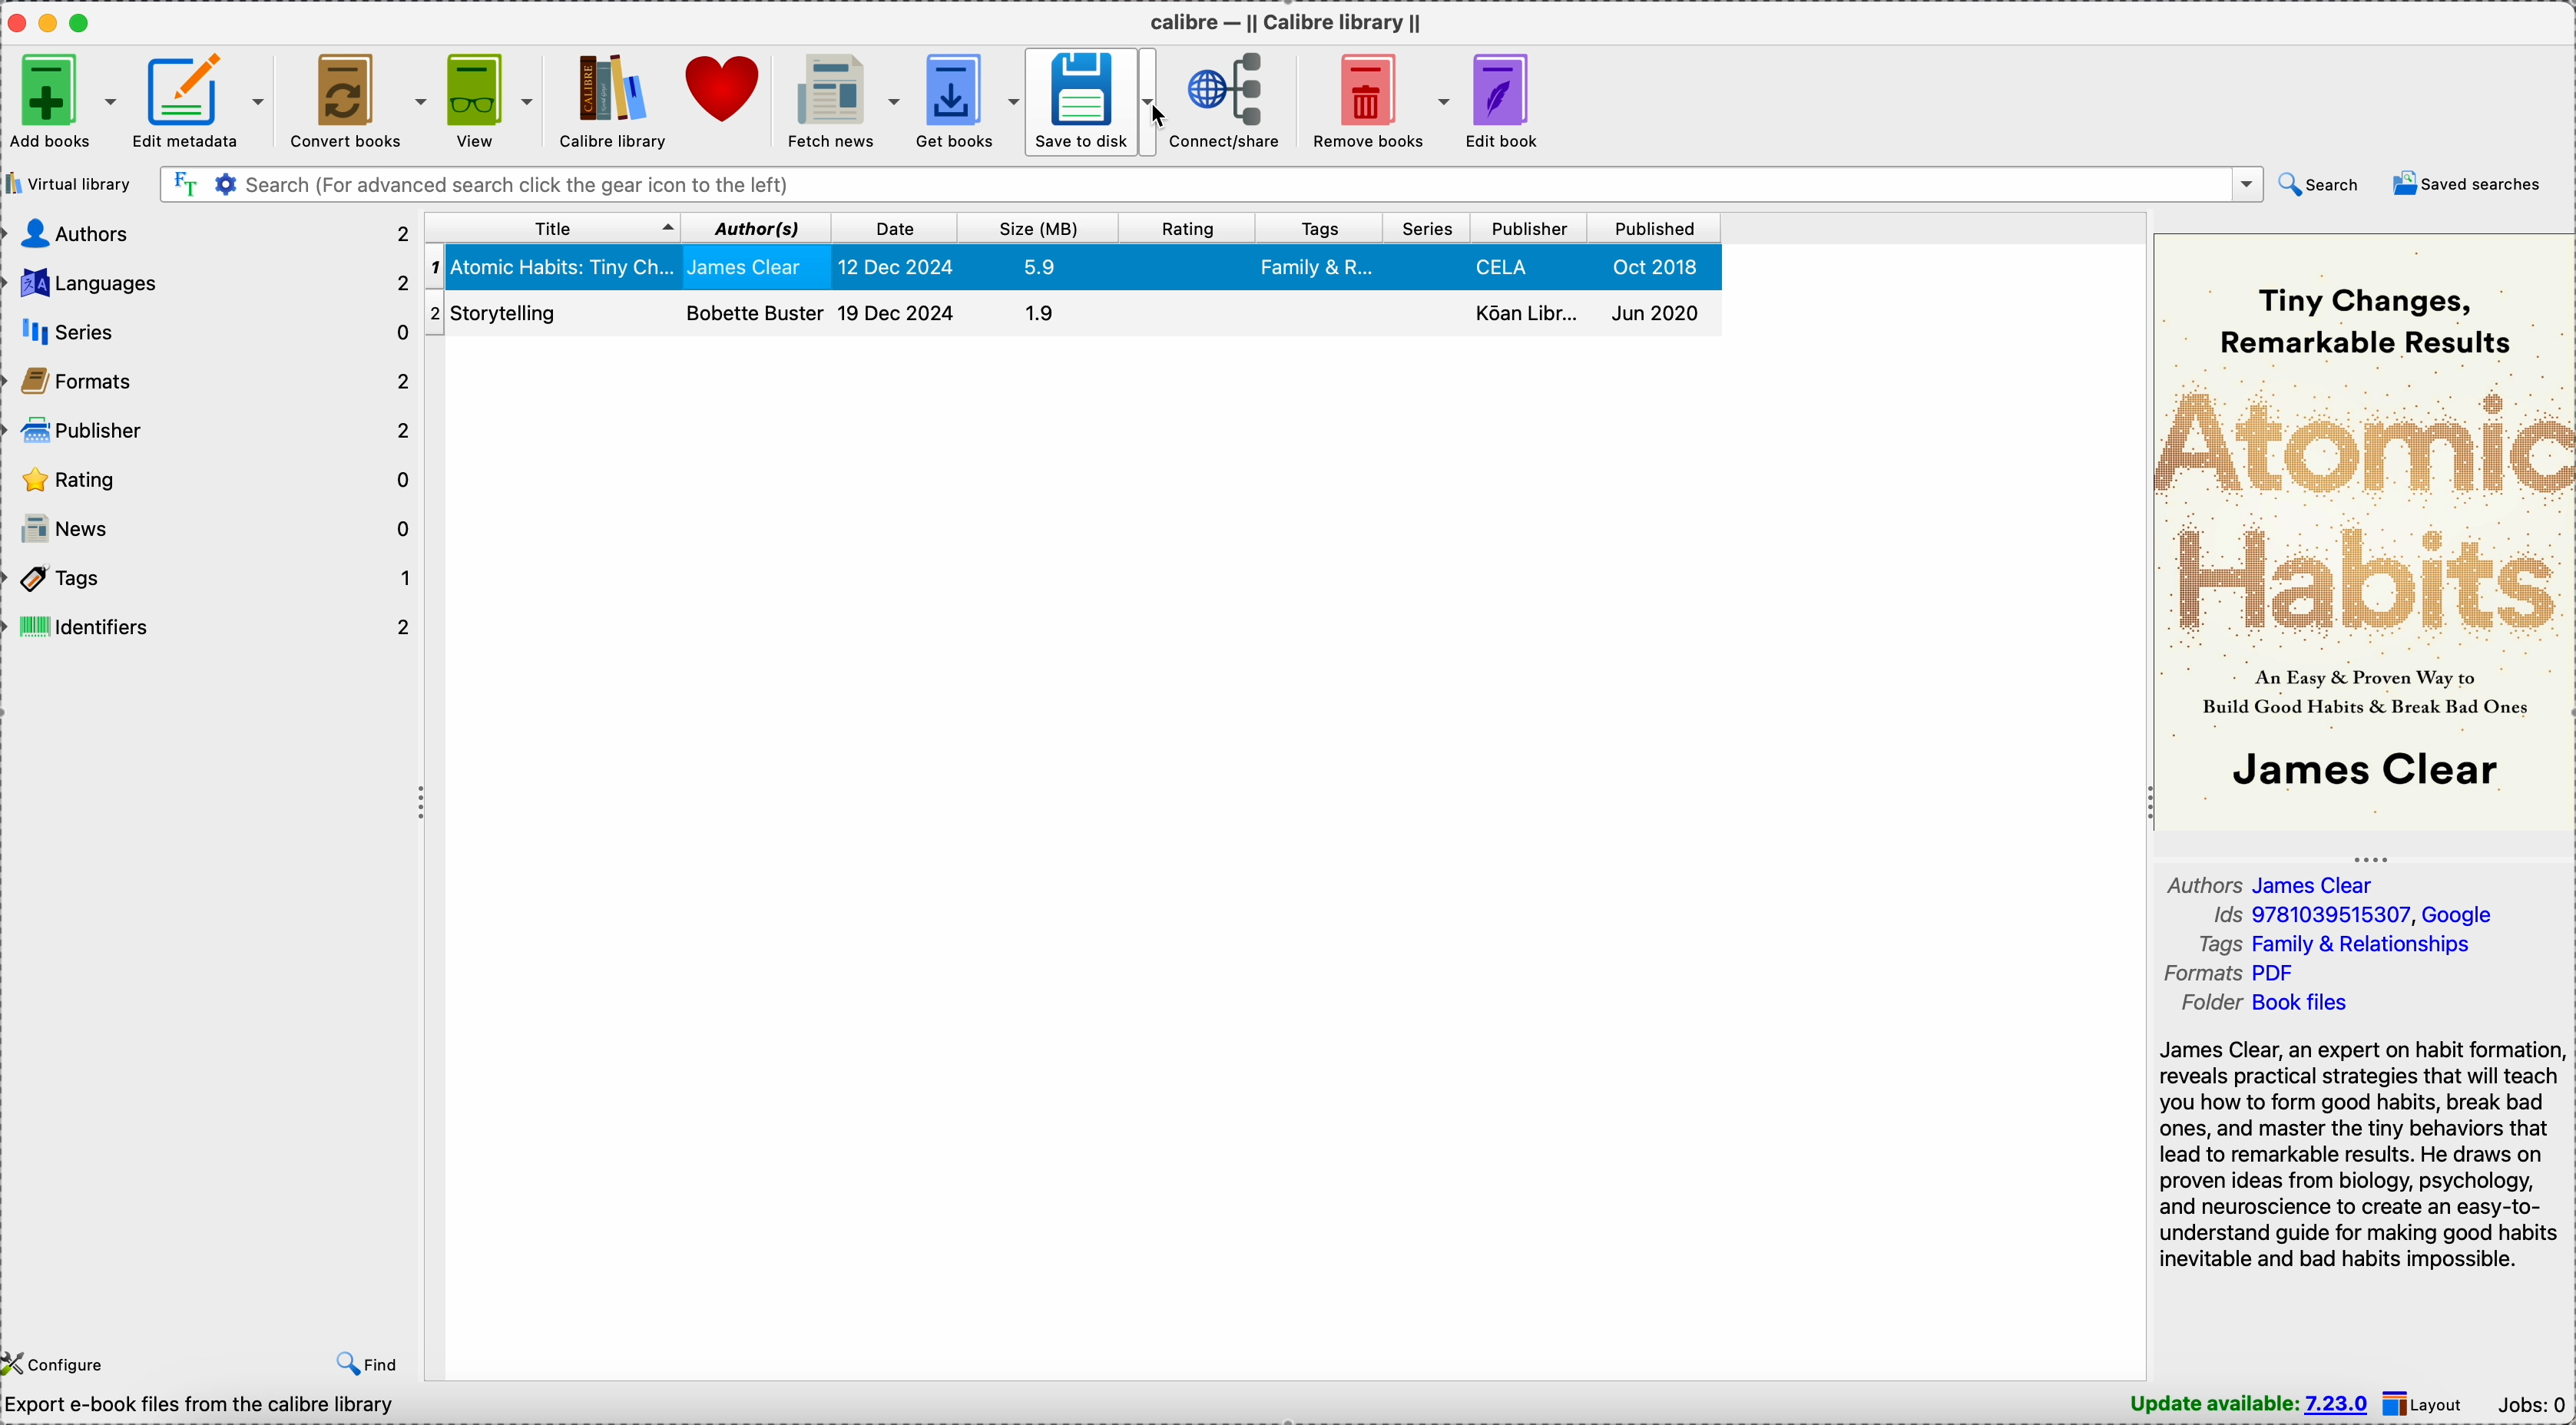 This screenshot has width=2576, height=1425. What do you see at coordinates (1653, 228) in the screenshot?
I see `published` at bounding box center [1653, 228].